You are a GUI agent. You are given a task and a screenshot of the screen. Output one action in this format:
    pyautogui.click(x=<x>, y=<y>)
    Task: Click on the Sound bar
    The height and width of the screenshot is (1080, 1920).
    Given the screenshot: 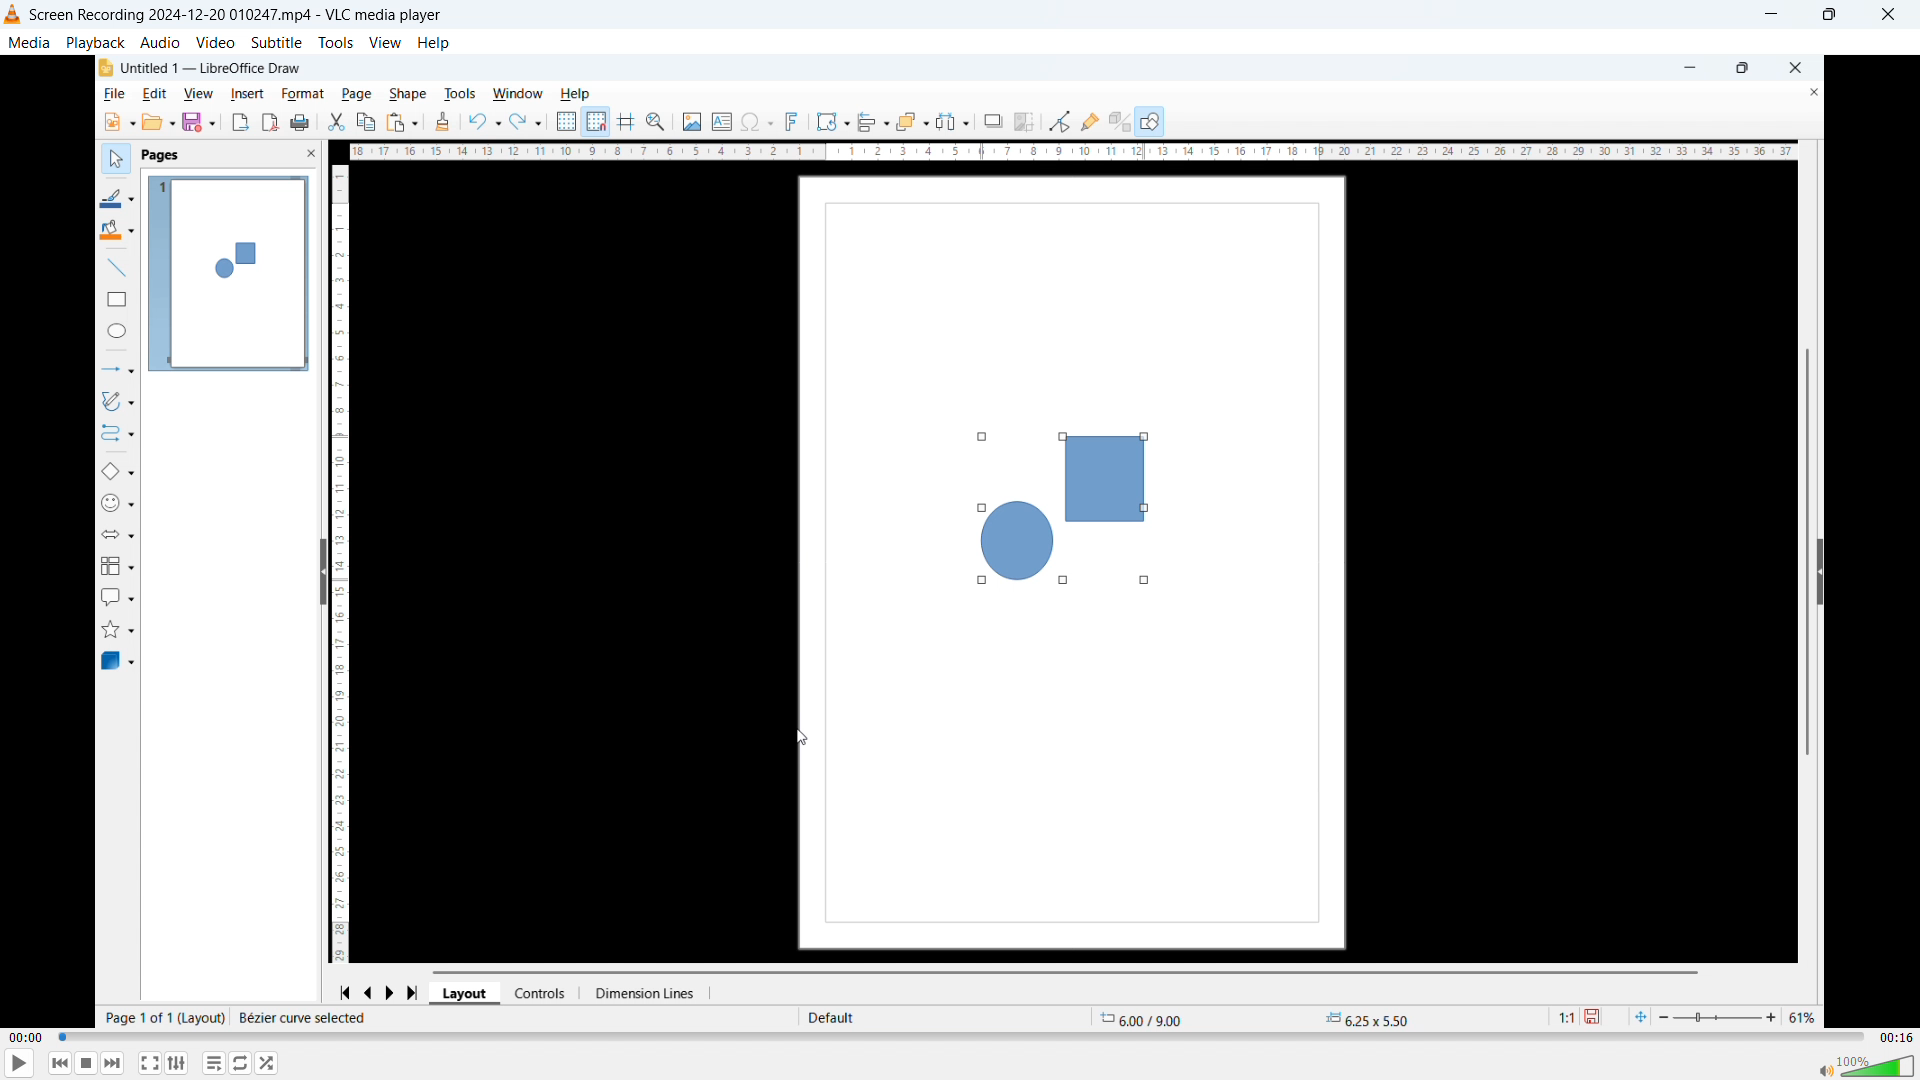 What is the action you would take?
    pyautogui.click(x=1866, y=1065)
    